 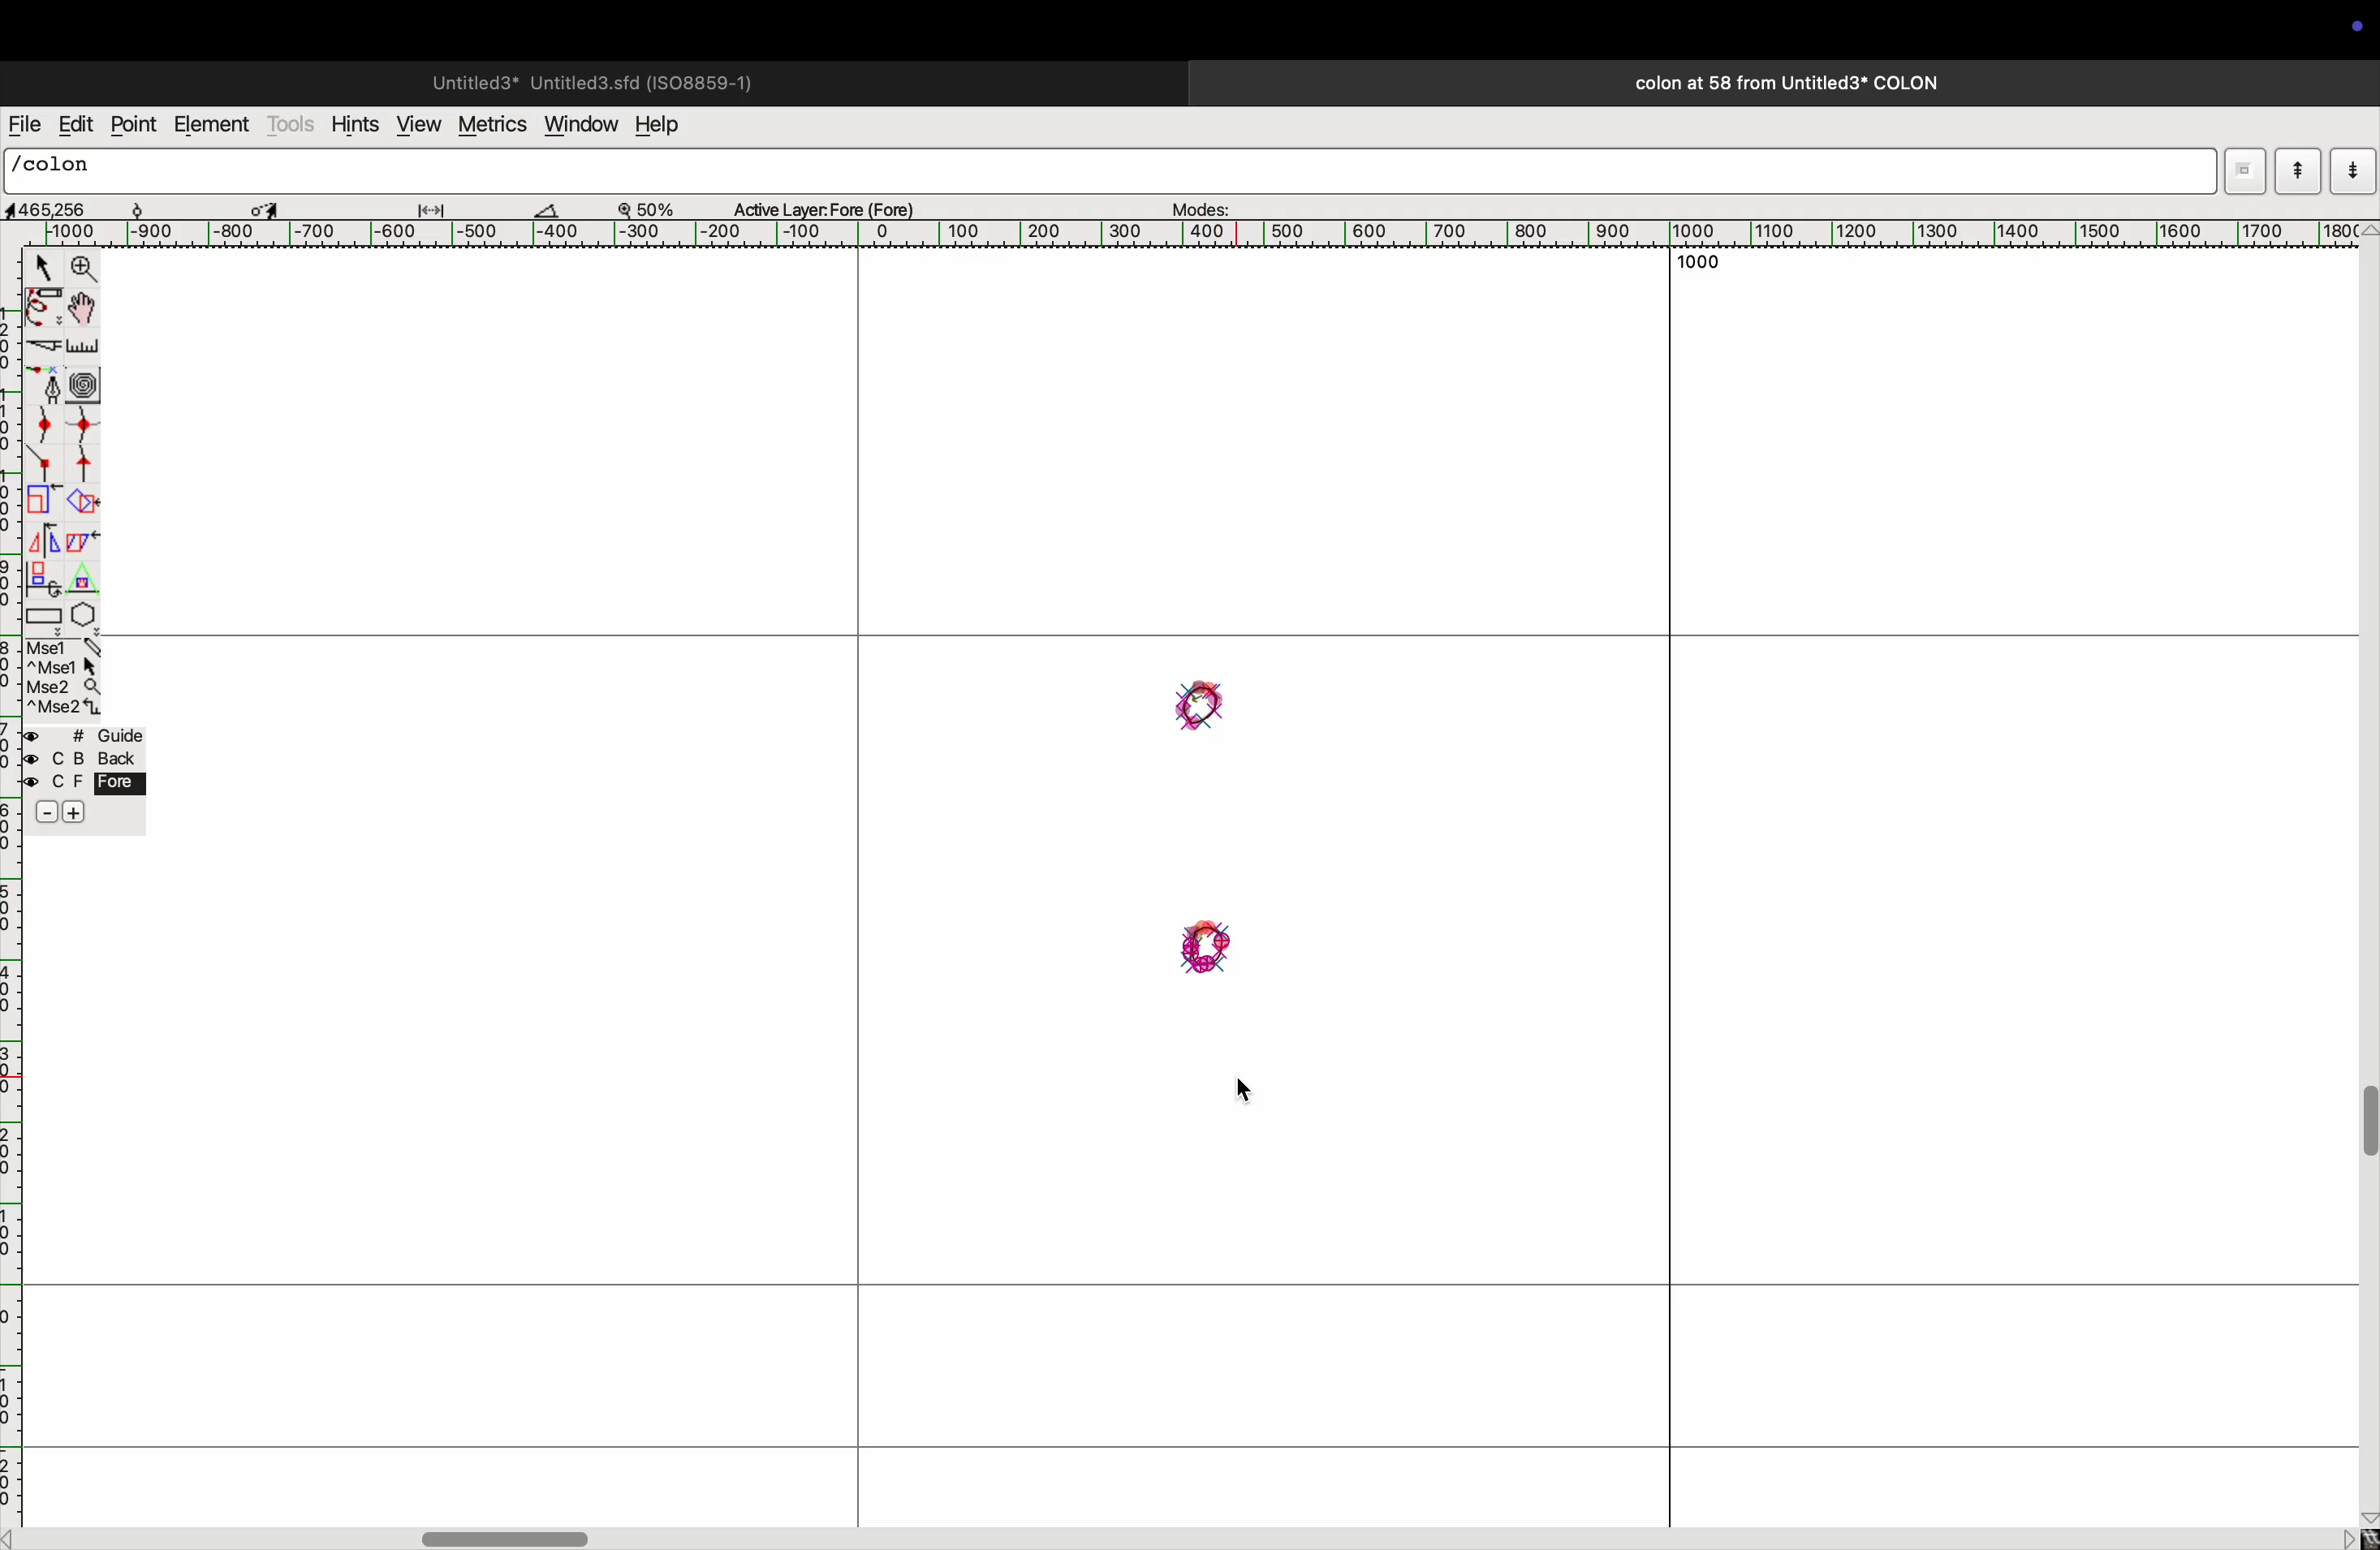 I want to click on window, so click(x=578, y=126).